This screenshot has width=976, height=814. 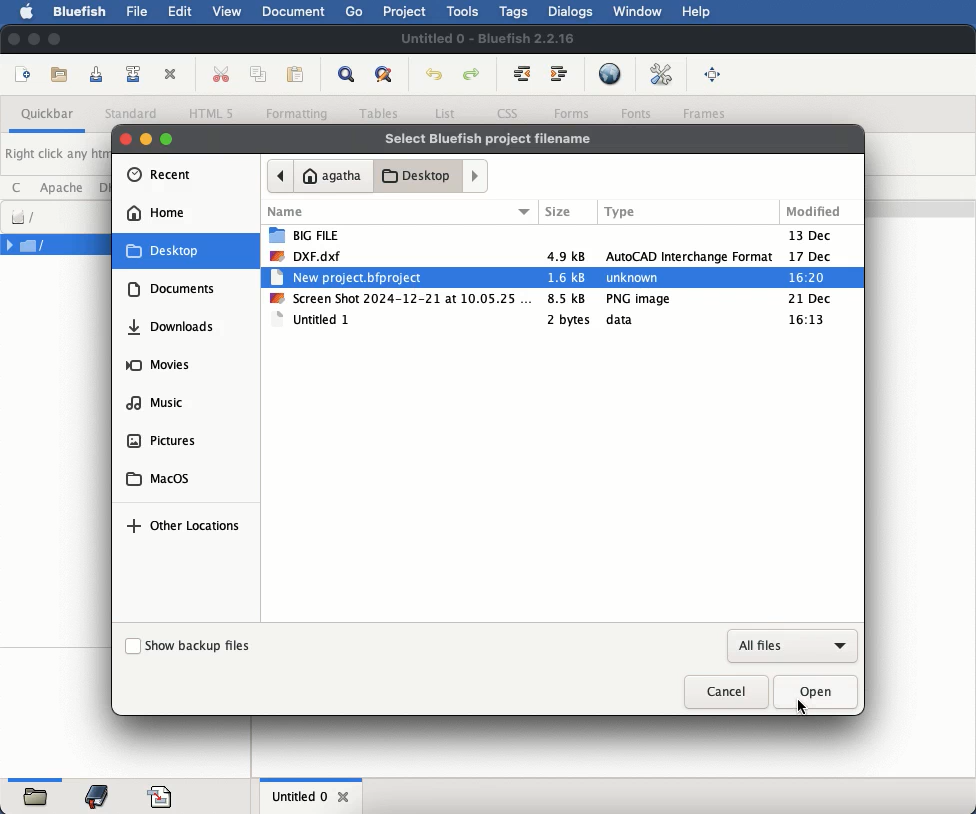 I want to click on save current file, so click(x=96, y=74).